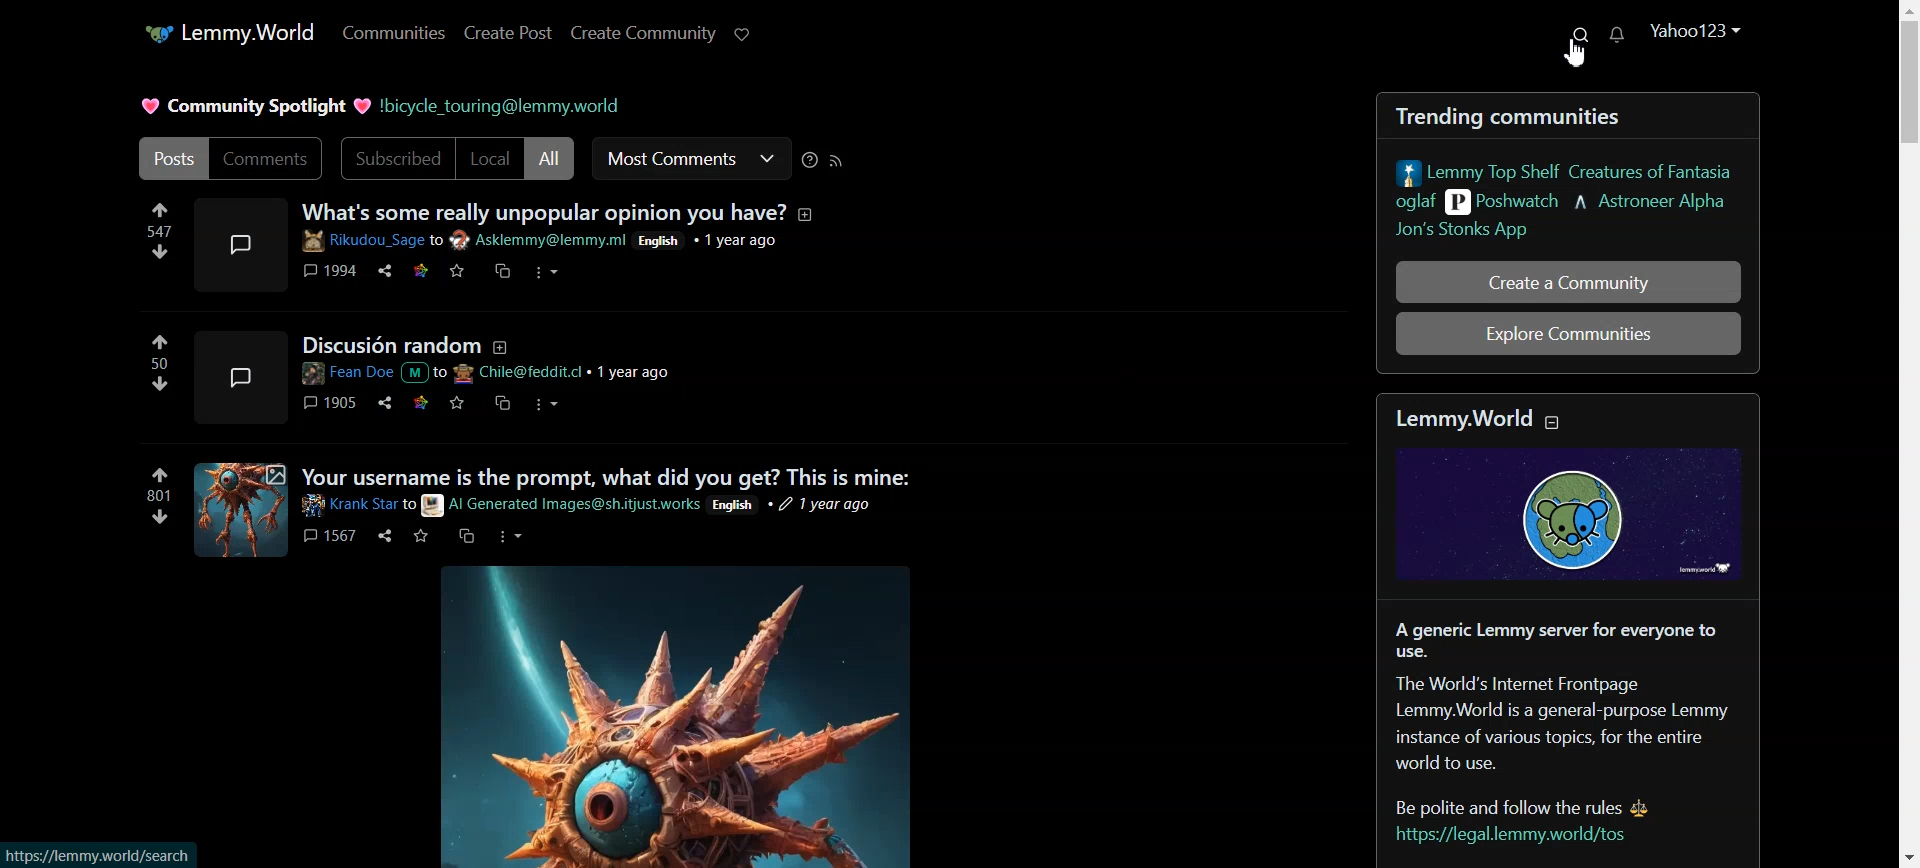 Image resolution: width=1920 pixels, height=868 pixels. I want to click on Vertical Scroll bar, so click(1901, 434).